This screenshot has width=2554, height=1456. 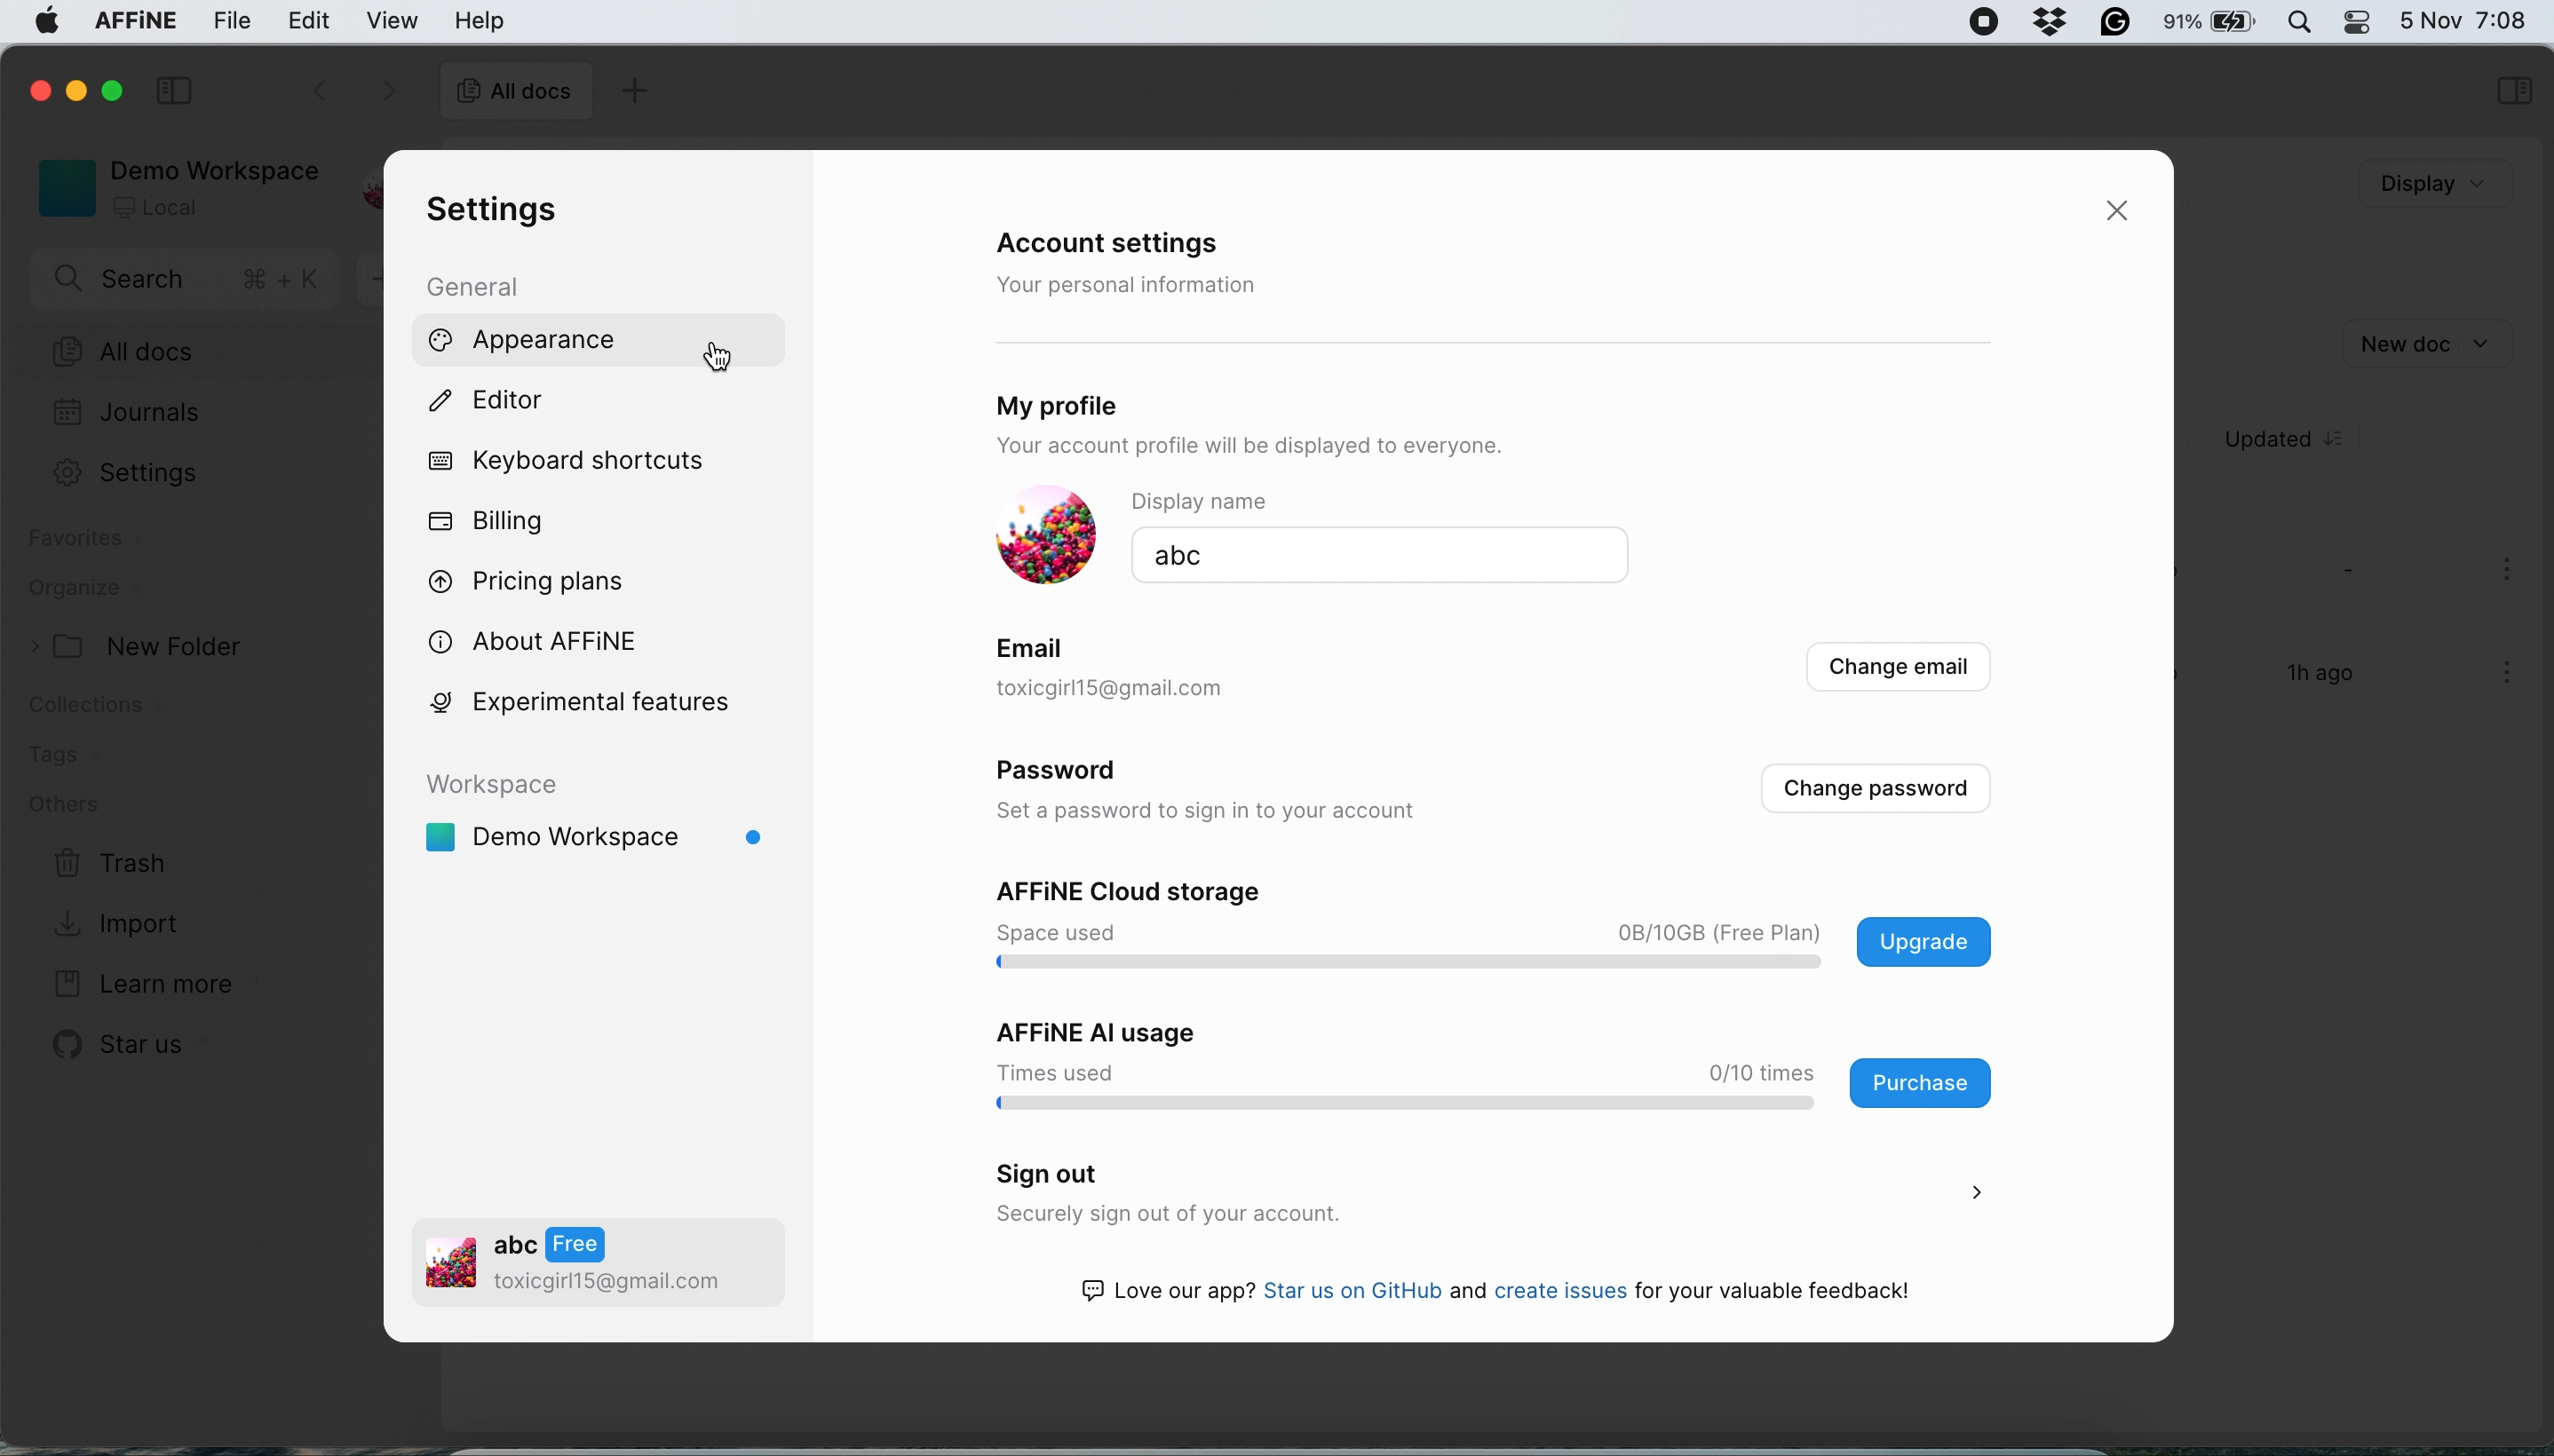 What do you see at coordinates (388, 90) in the screenshot?
I see `switch between options` at bounding box center [388, 90].